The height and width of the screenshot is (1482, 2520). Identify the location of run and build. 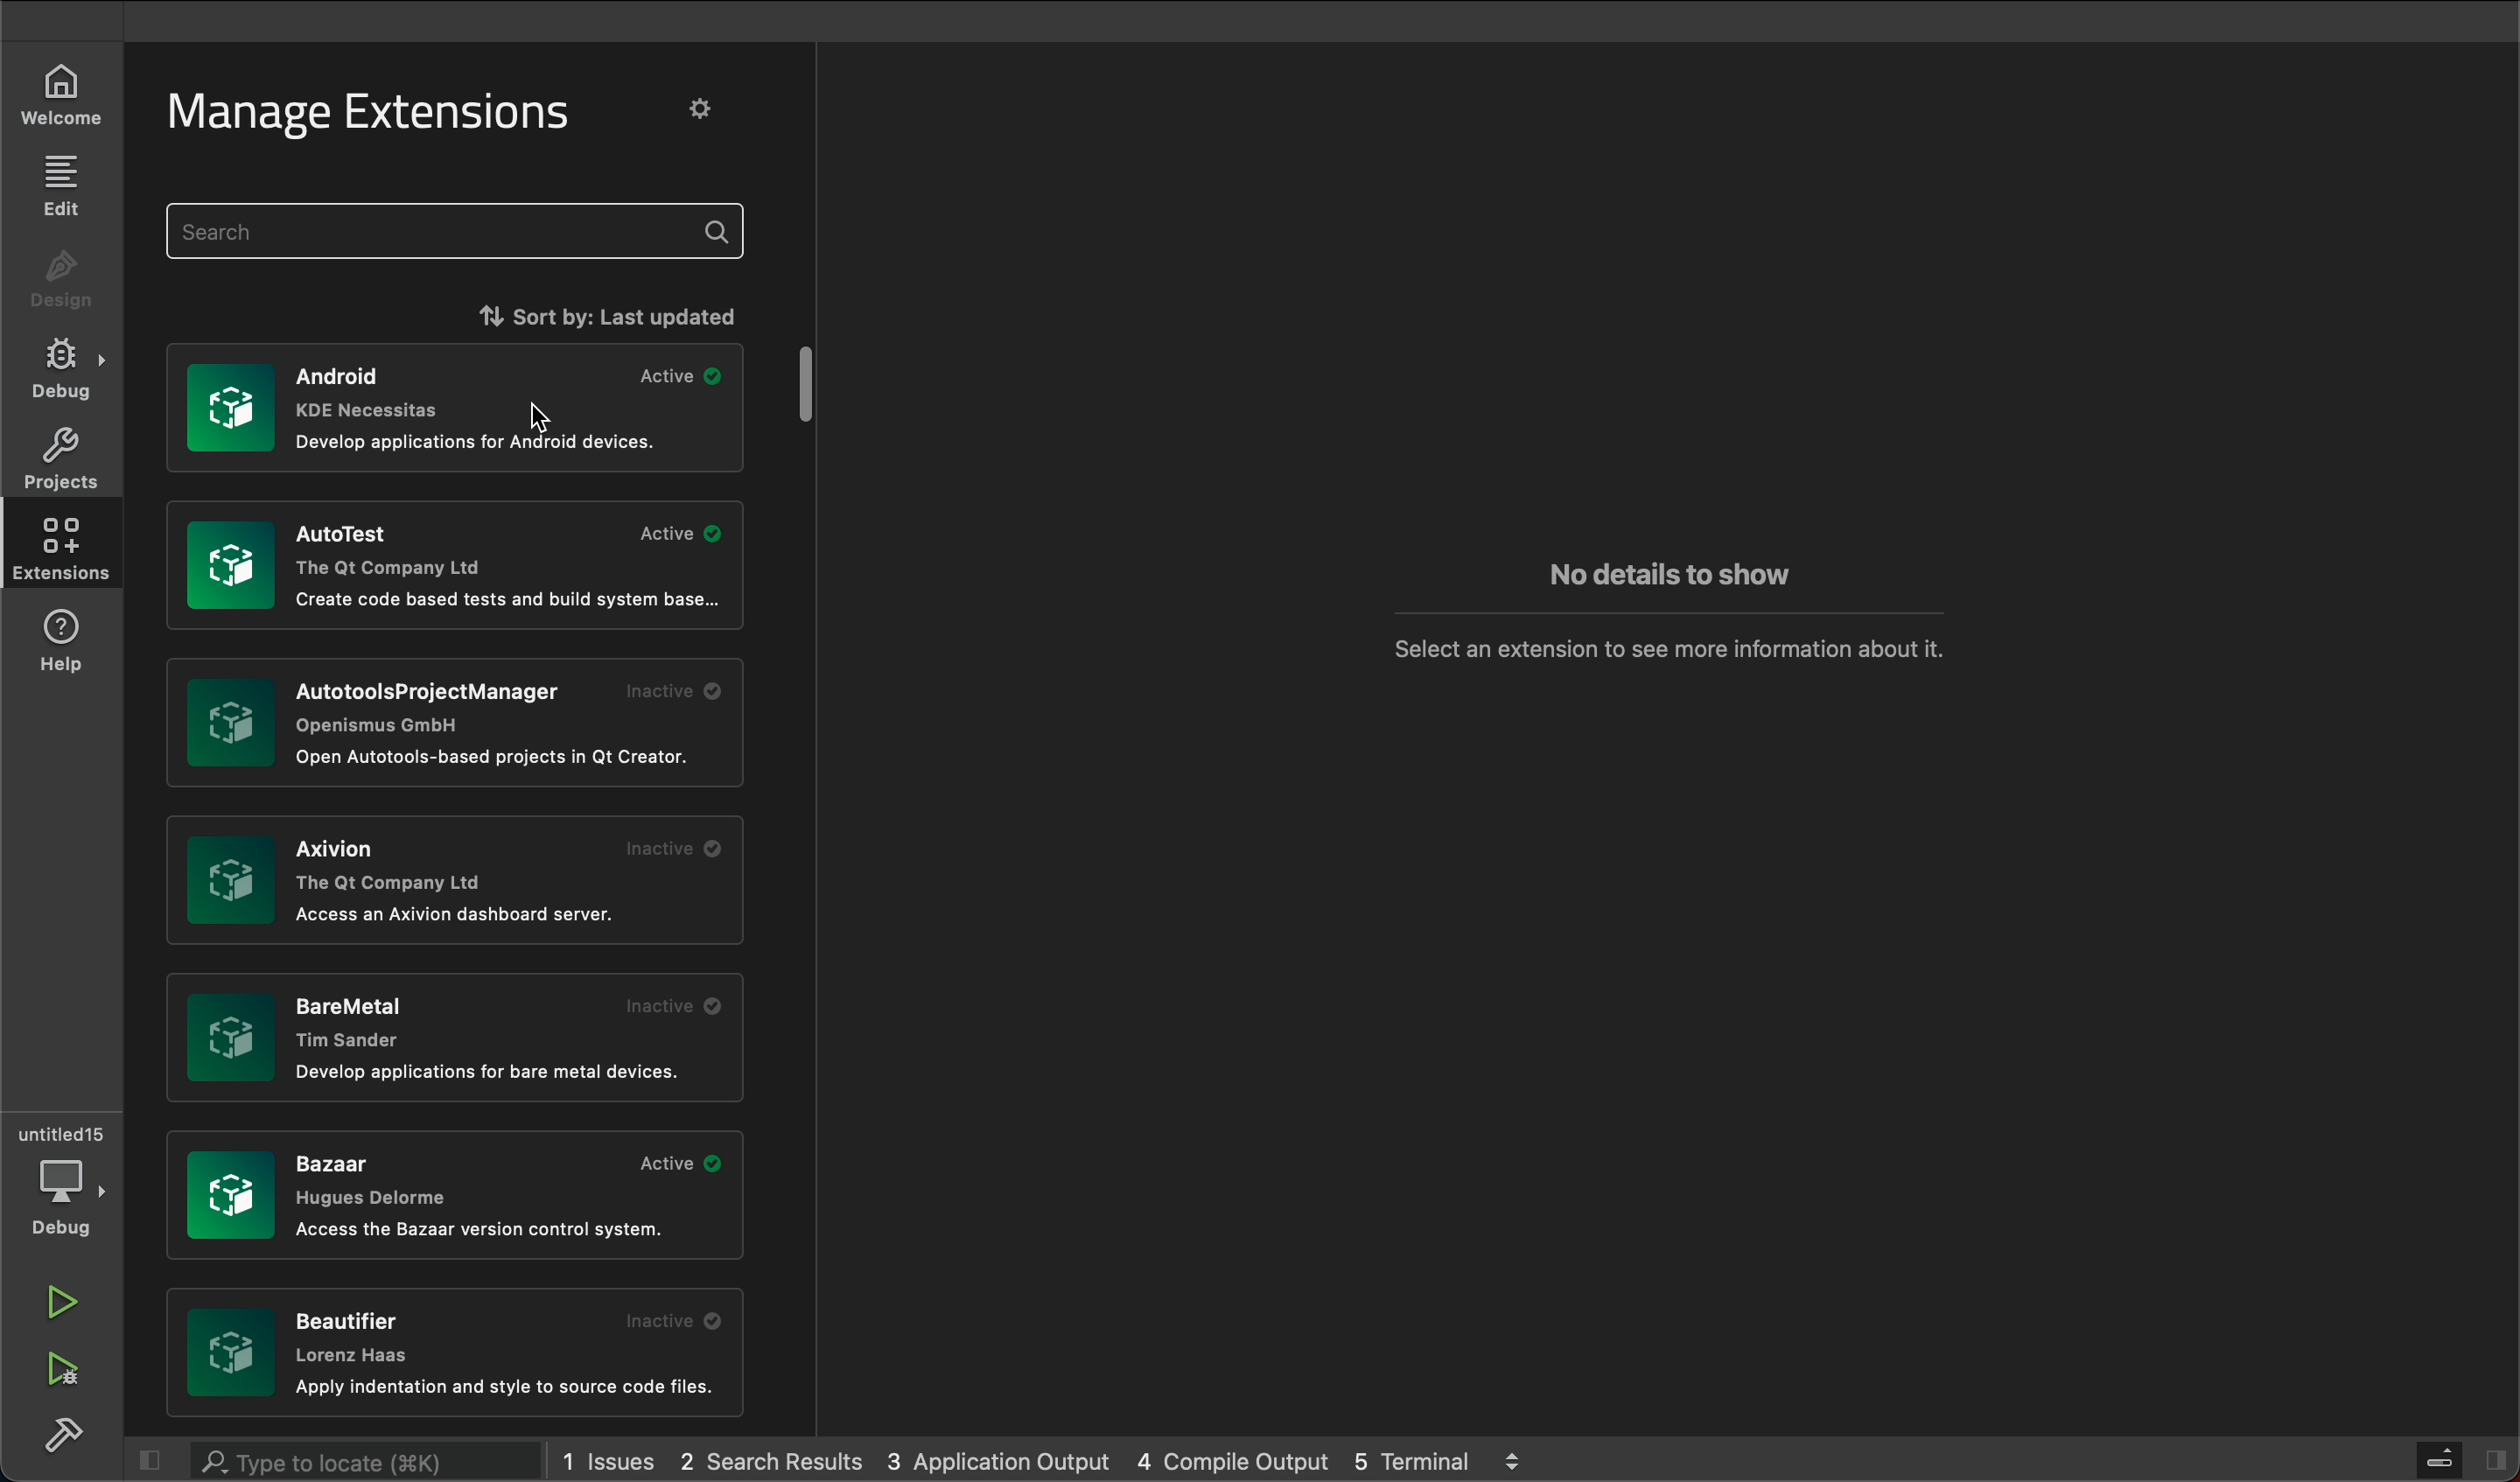
(64, 1373).